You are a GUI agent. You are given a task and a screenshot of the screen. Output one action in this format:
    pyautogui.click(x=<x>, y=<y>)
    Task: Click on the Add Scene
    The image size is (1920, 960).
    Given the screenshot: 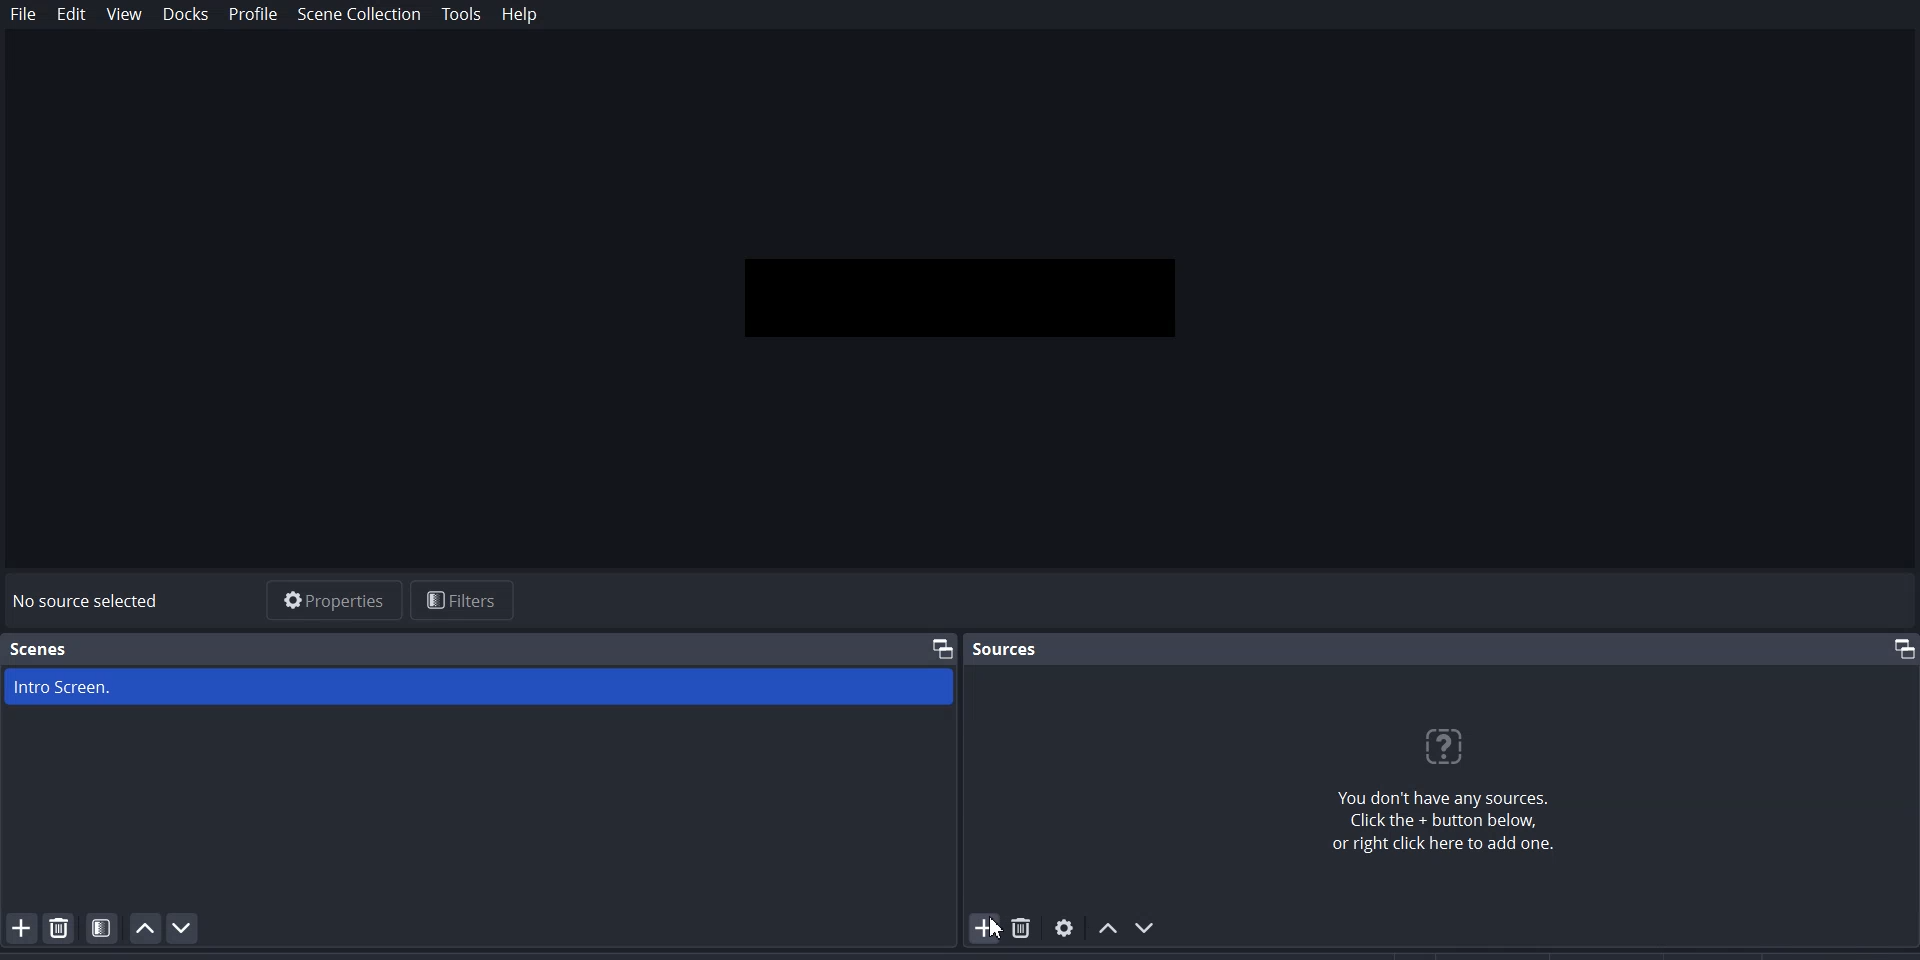 What is the action you would take?
    pyautogui.click(x=18, y=927)
    